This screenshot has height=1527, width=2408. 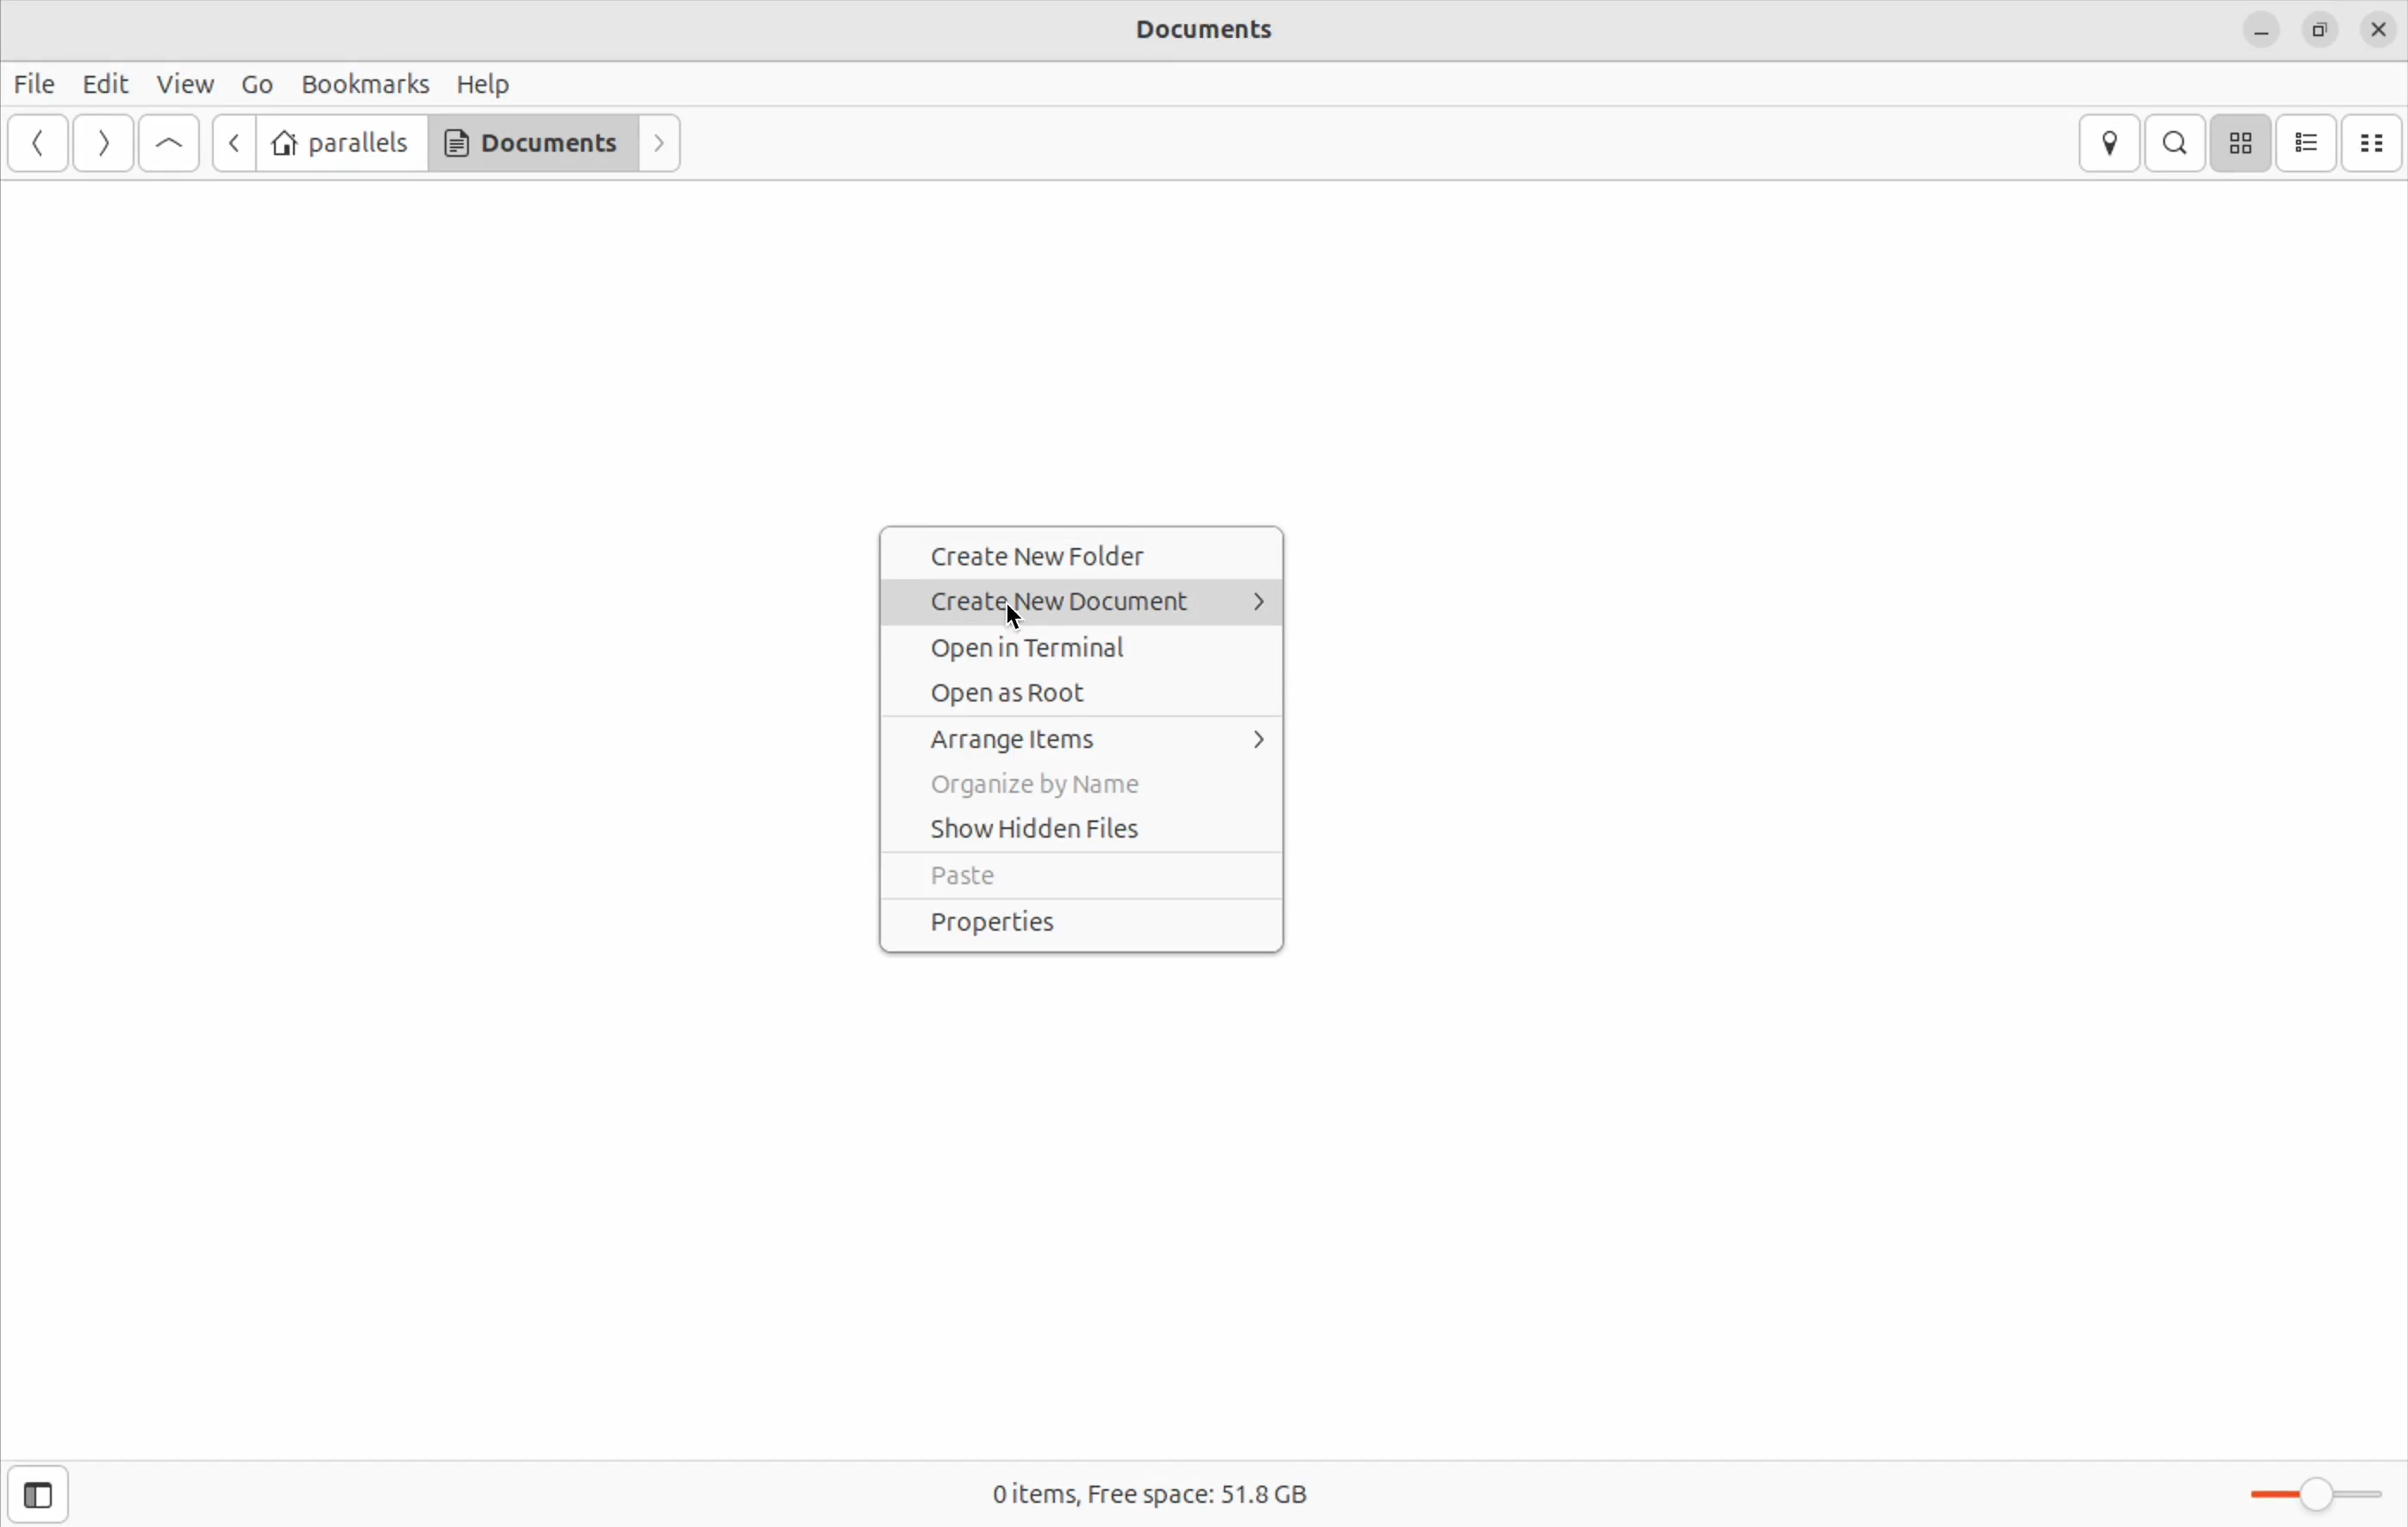 What do you see at coordinates (169, 144) in the screenshot?
I see `go to first file` at bounding box center [169, 144].